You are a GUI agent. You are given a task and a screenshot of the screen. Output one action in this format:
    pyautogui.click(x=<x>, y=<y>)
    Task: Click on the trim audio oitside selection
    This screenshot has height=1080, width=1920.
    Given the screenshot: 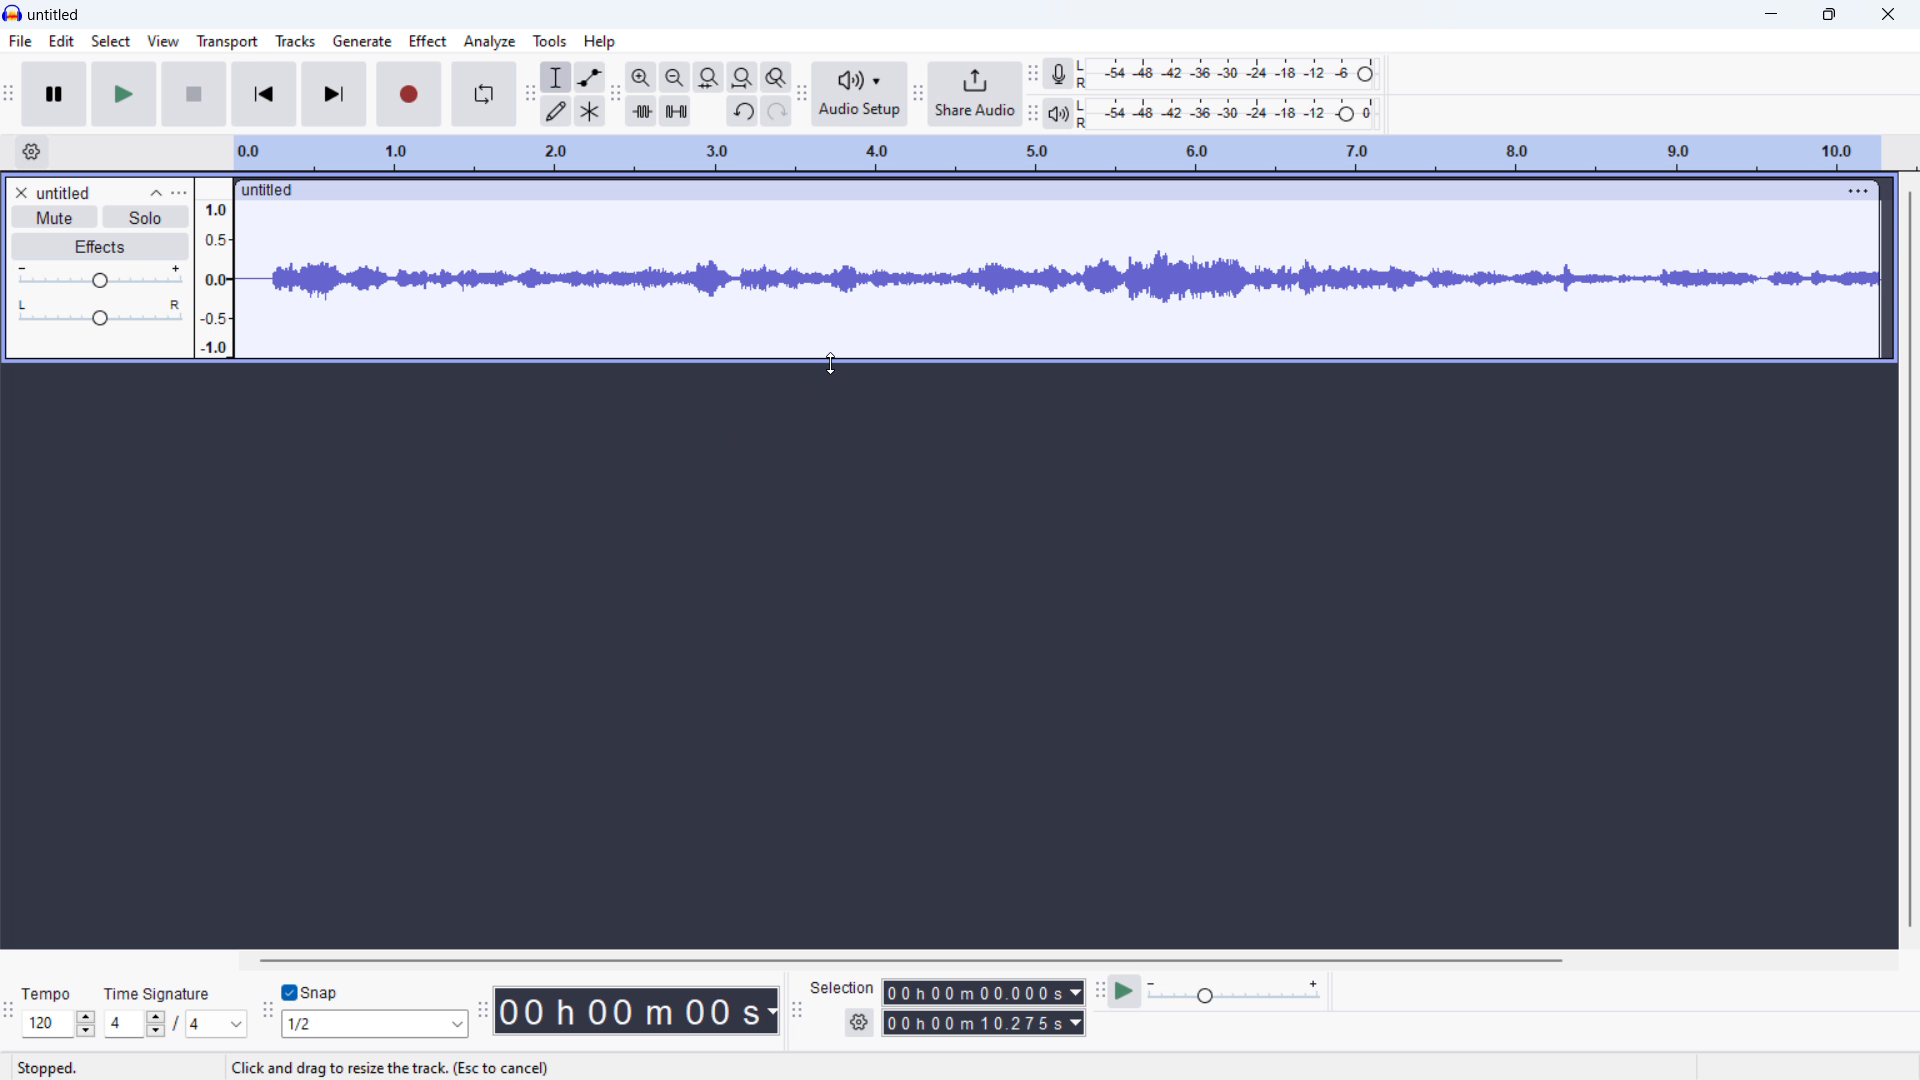 What is the action you would take?
    pyautogui.click(x=642, y=111)
    